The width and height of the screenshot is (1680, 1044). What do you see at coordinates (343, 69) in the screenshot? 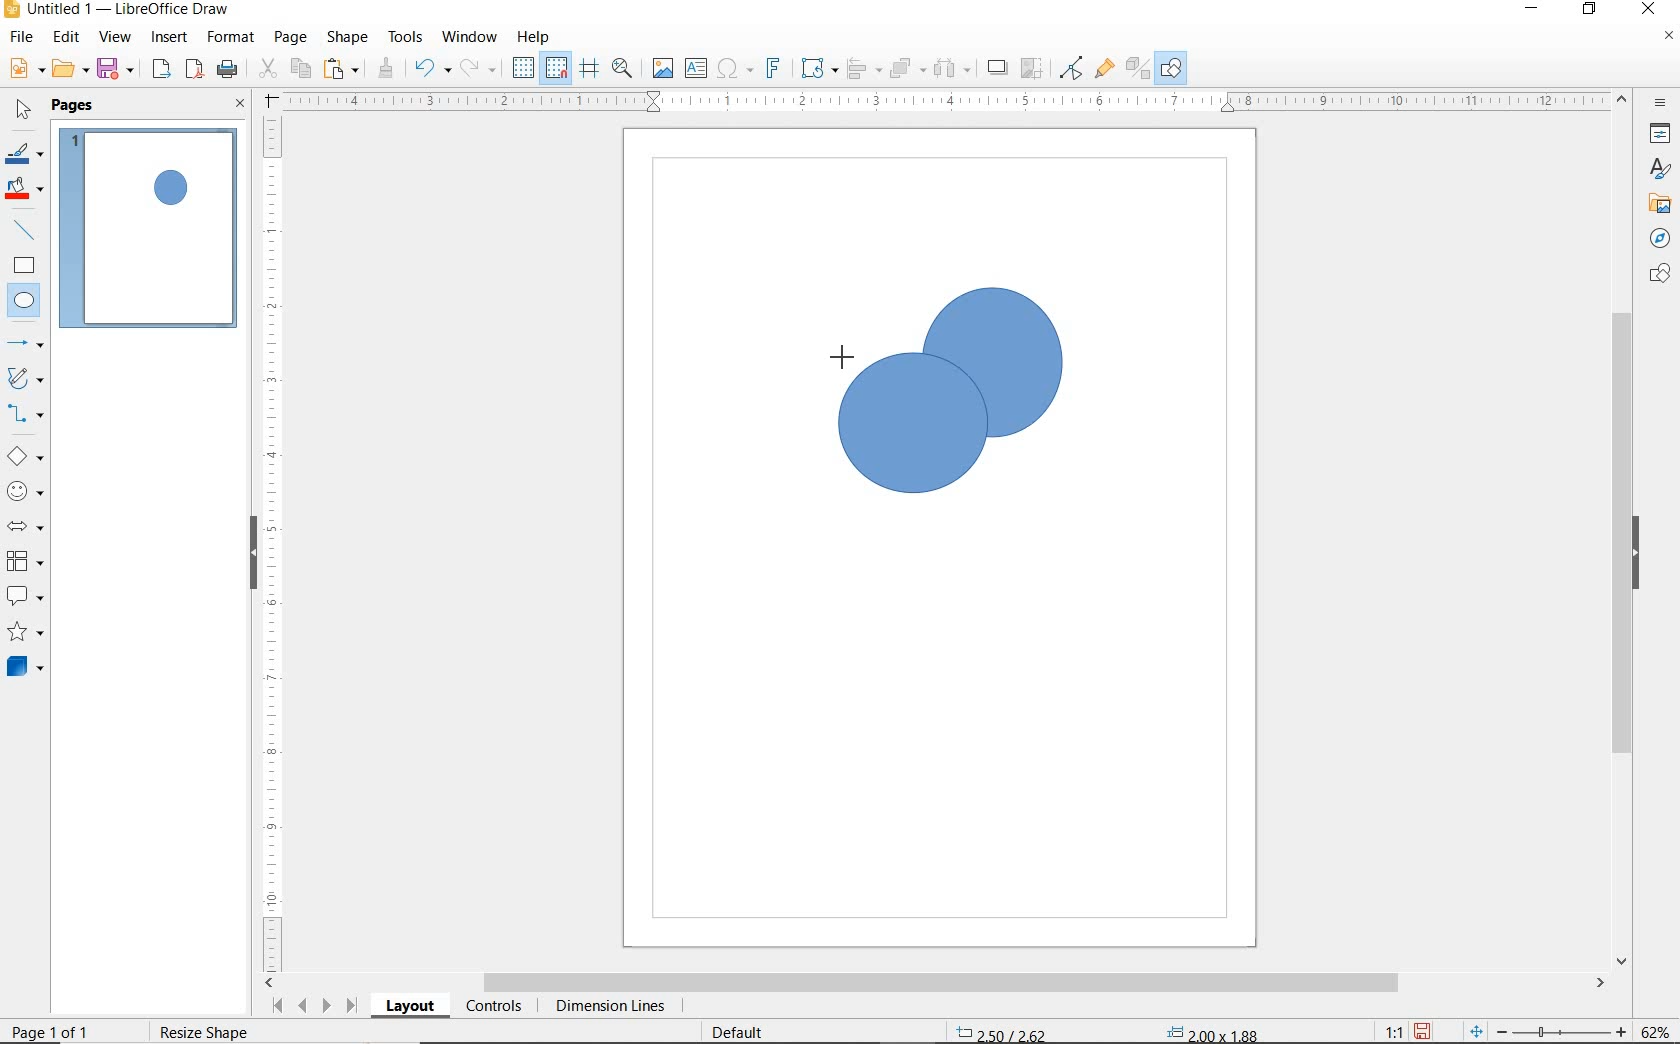
I see `PASTE` at bounding box center [343, 69].